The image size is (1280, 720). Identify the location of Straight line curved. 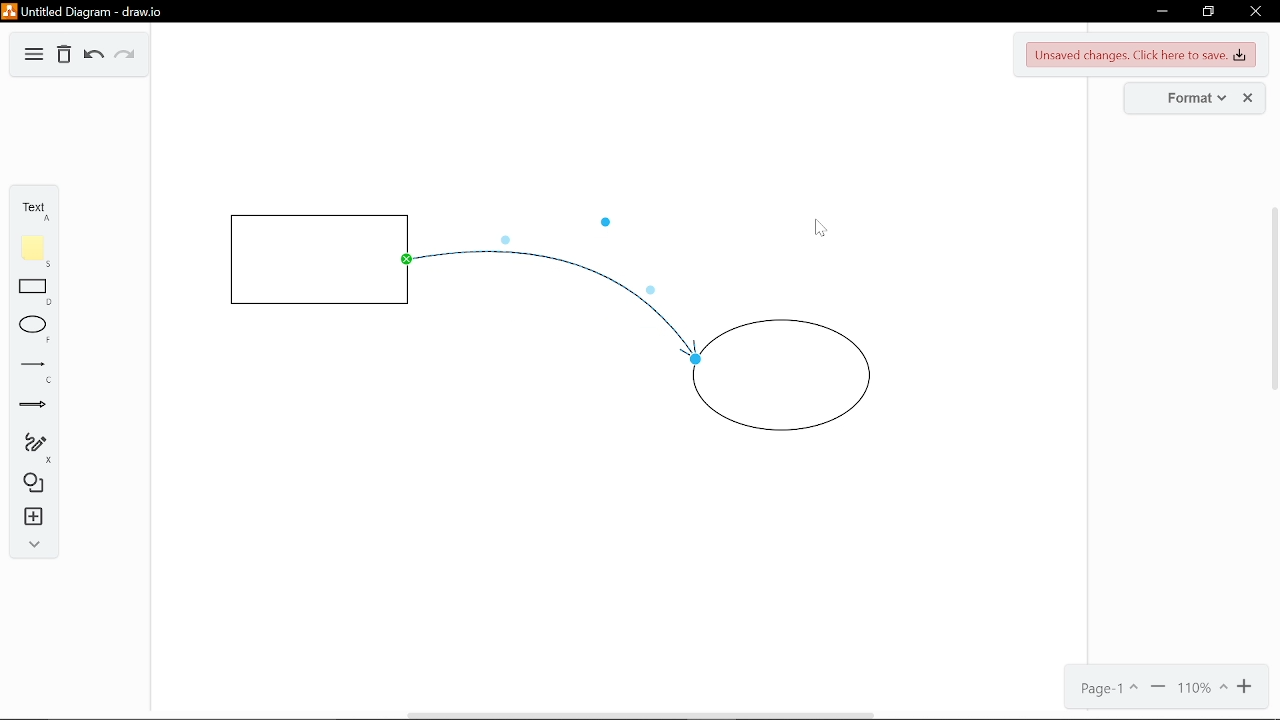
(543, 276).